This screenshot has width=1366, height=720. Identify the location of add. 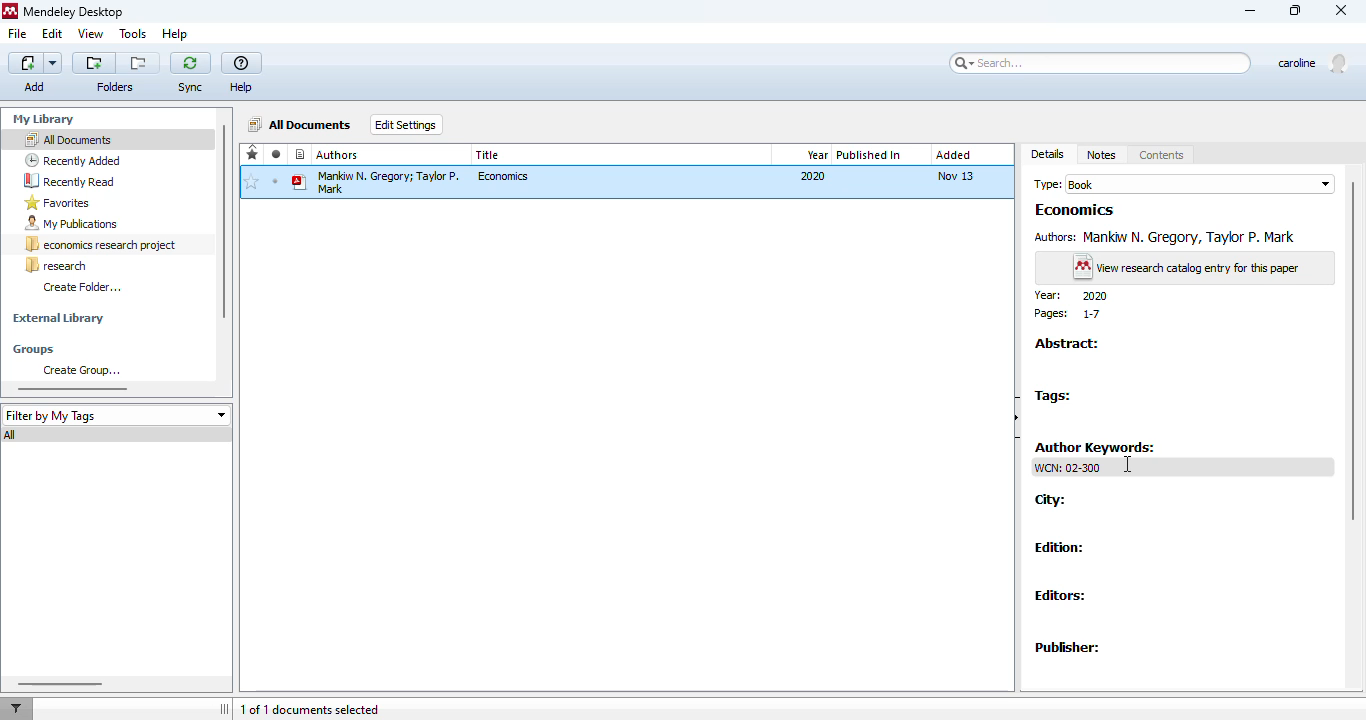
(35, 73).